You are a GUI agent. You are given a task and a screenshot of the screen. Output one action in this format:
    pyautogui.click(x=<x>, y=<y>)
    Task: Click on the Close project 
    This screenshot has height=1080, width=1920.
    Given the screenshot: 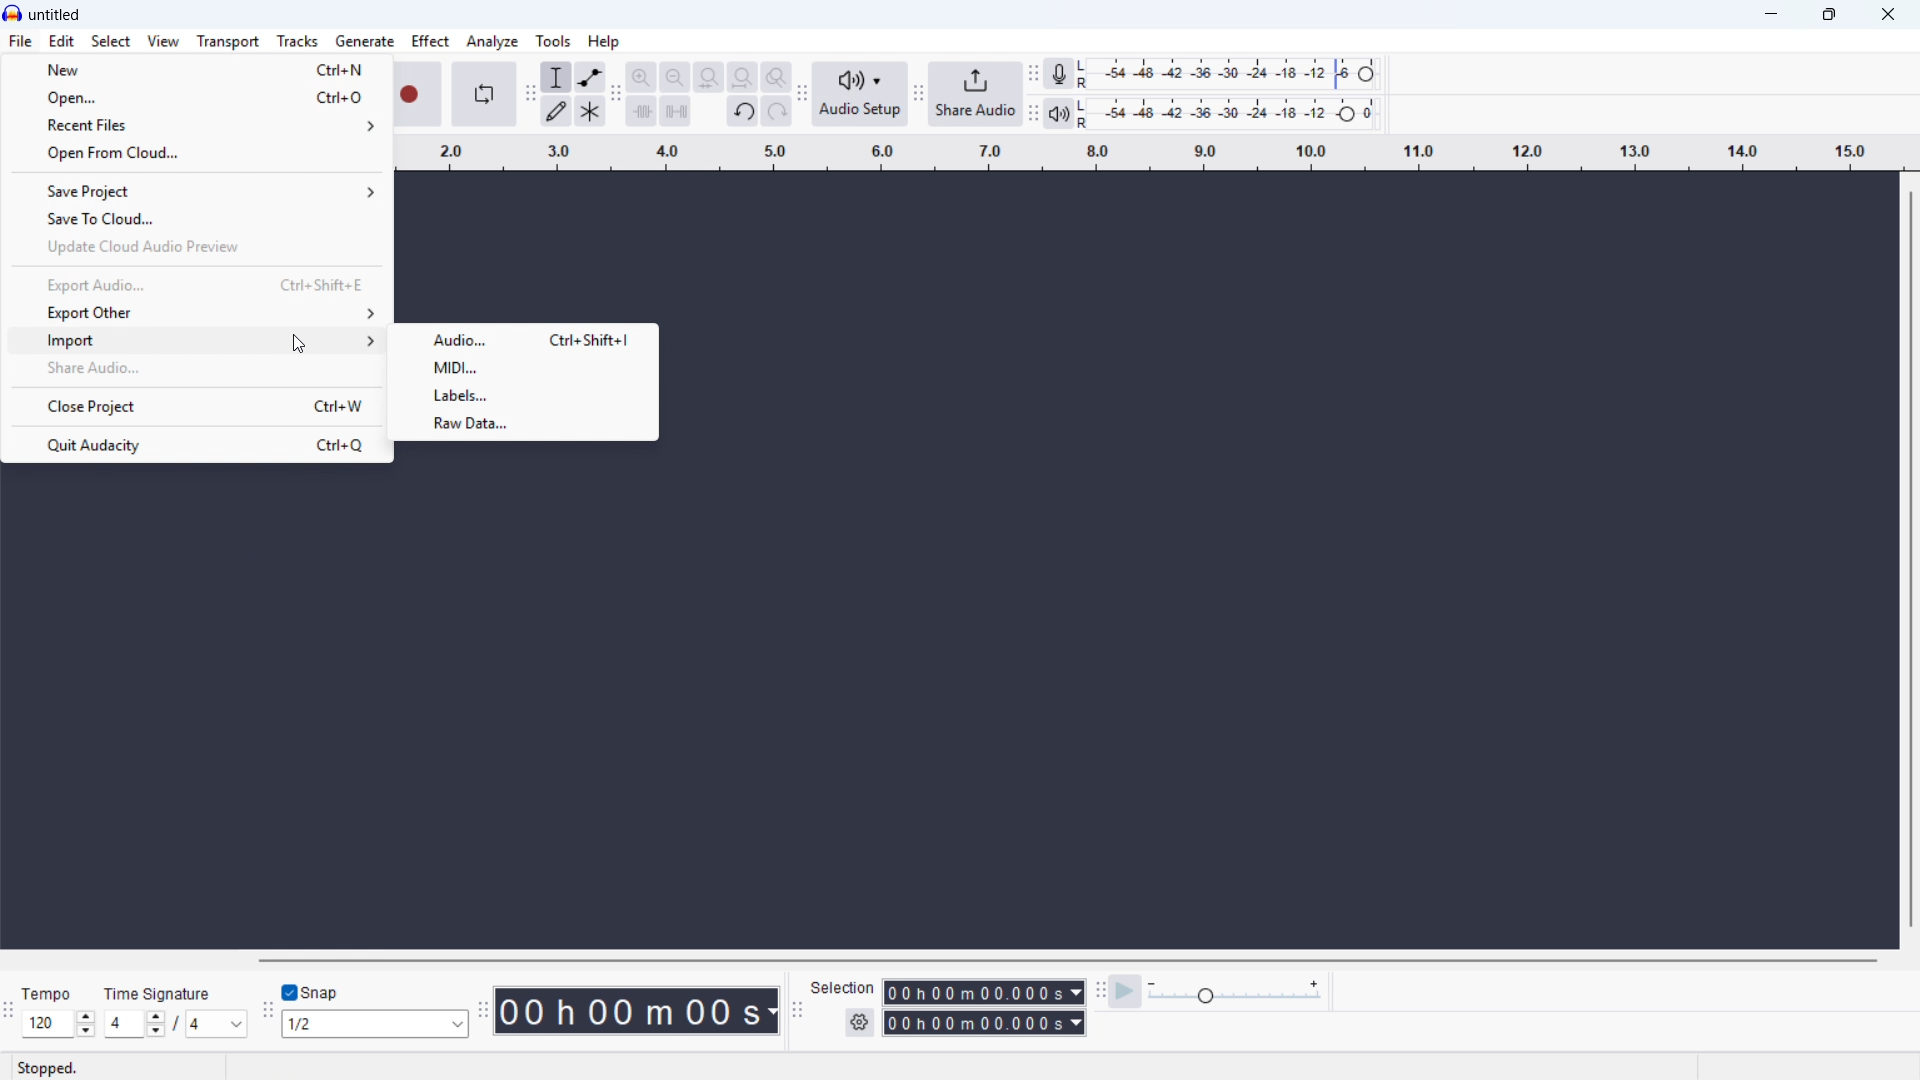 What is the action you would take?
    pyautogui.click(x=195, y=405)
    